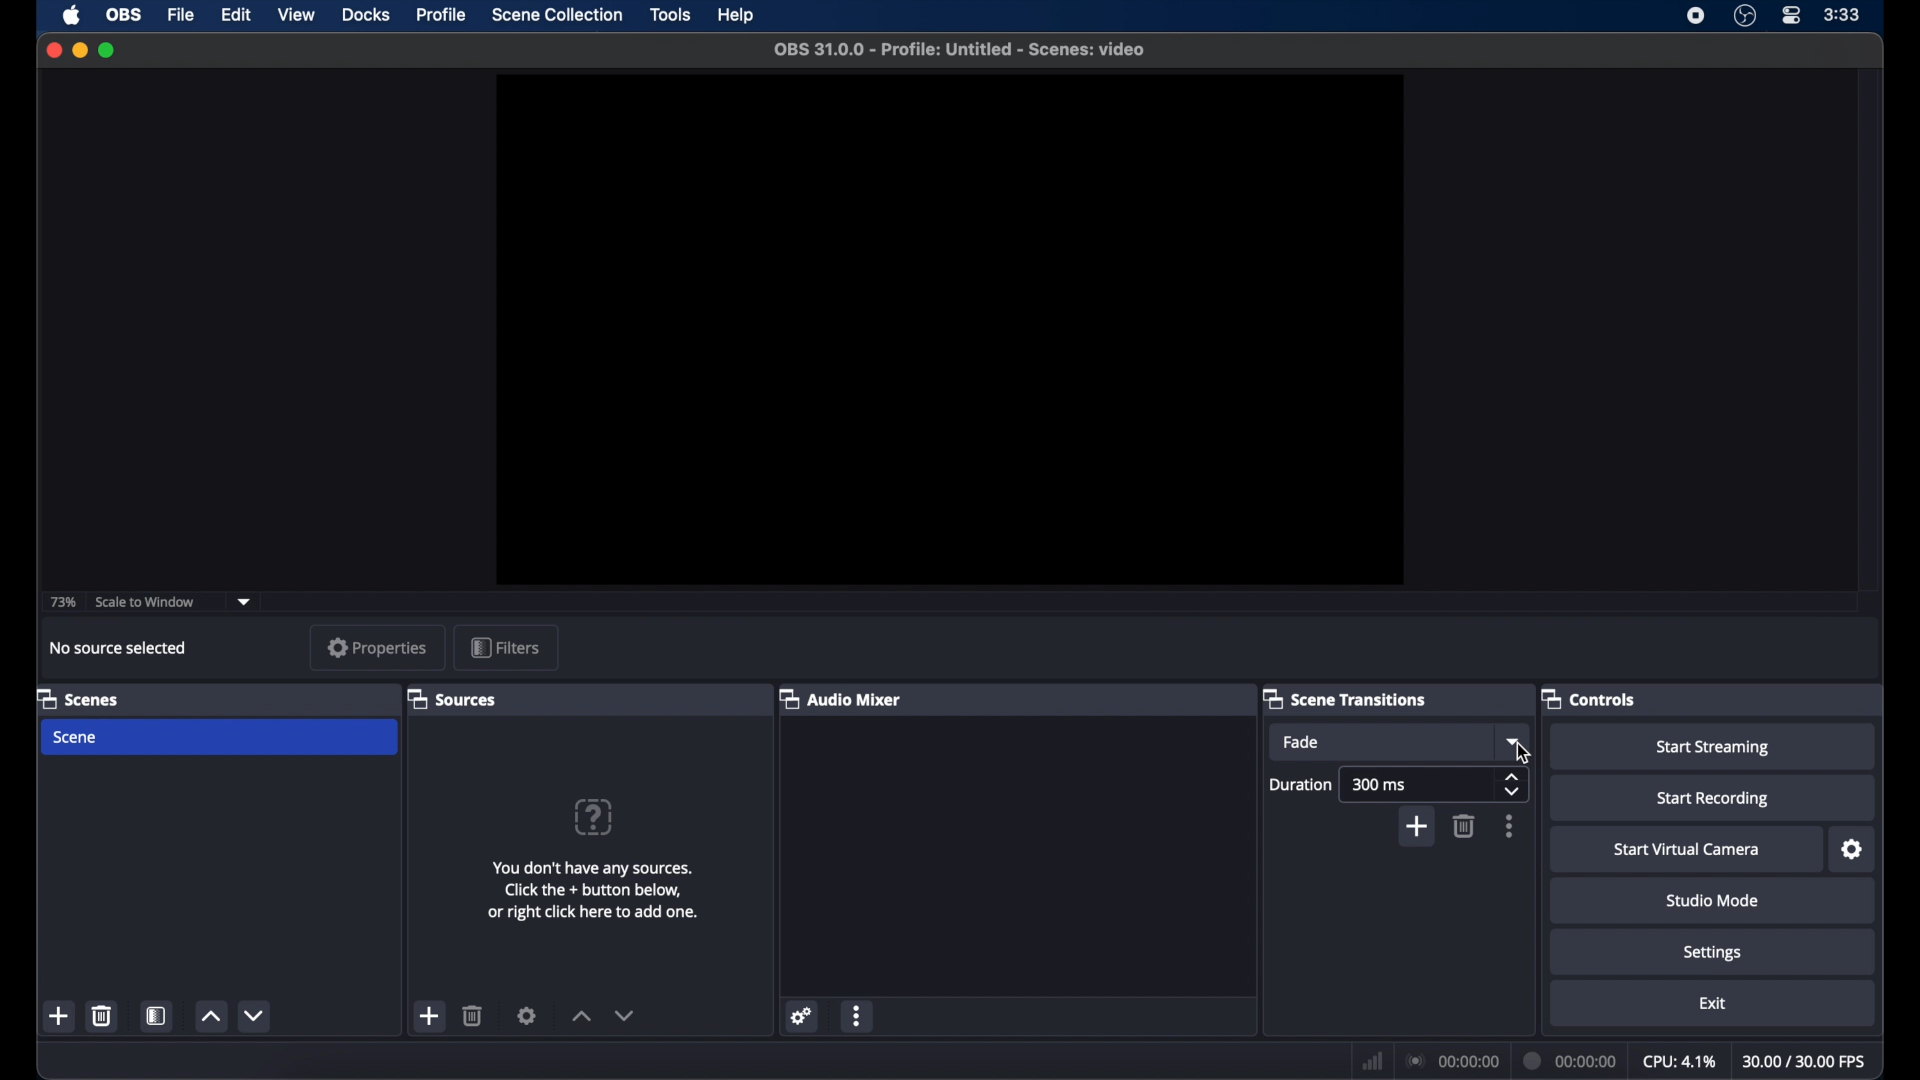 This screenshot has width=1920, height=1080. I want to click on exit, so click(1715, 1005).